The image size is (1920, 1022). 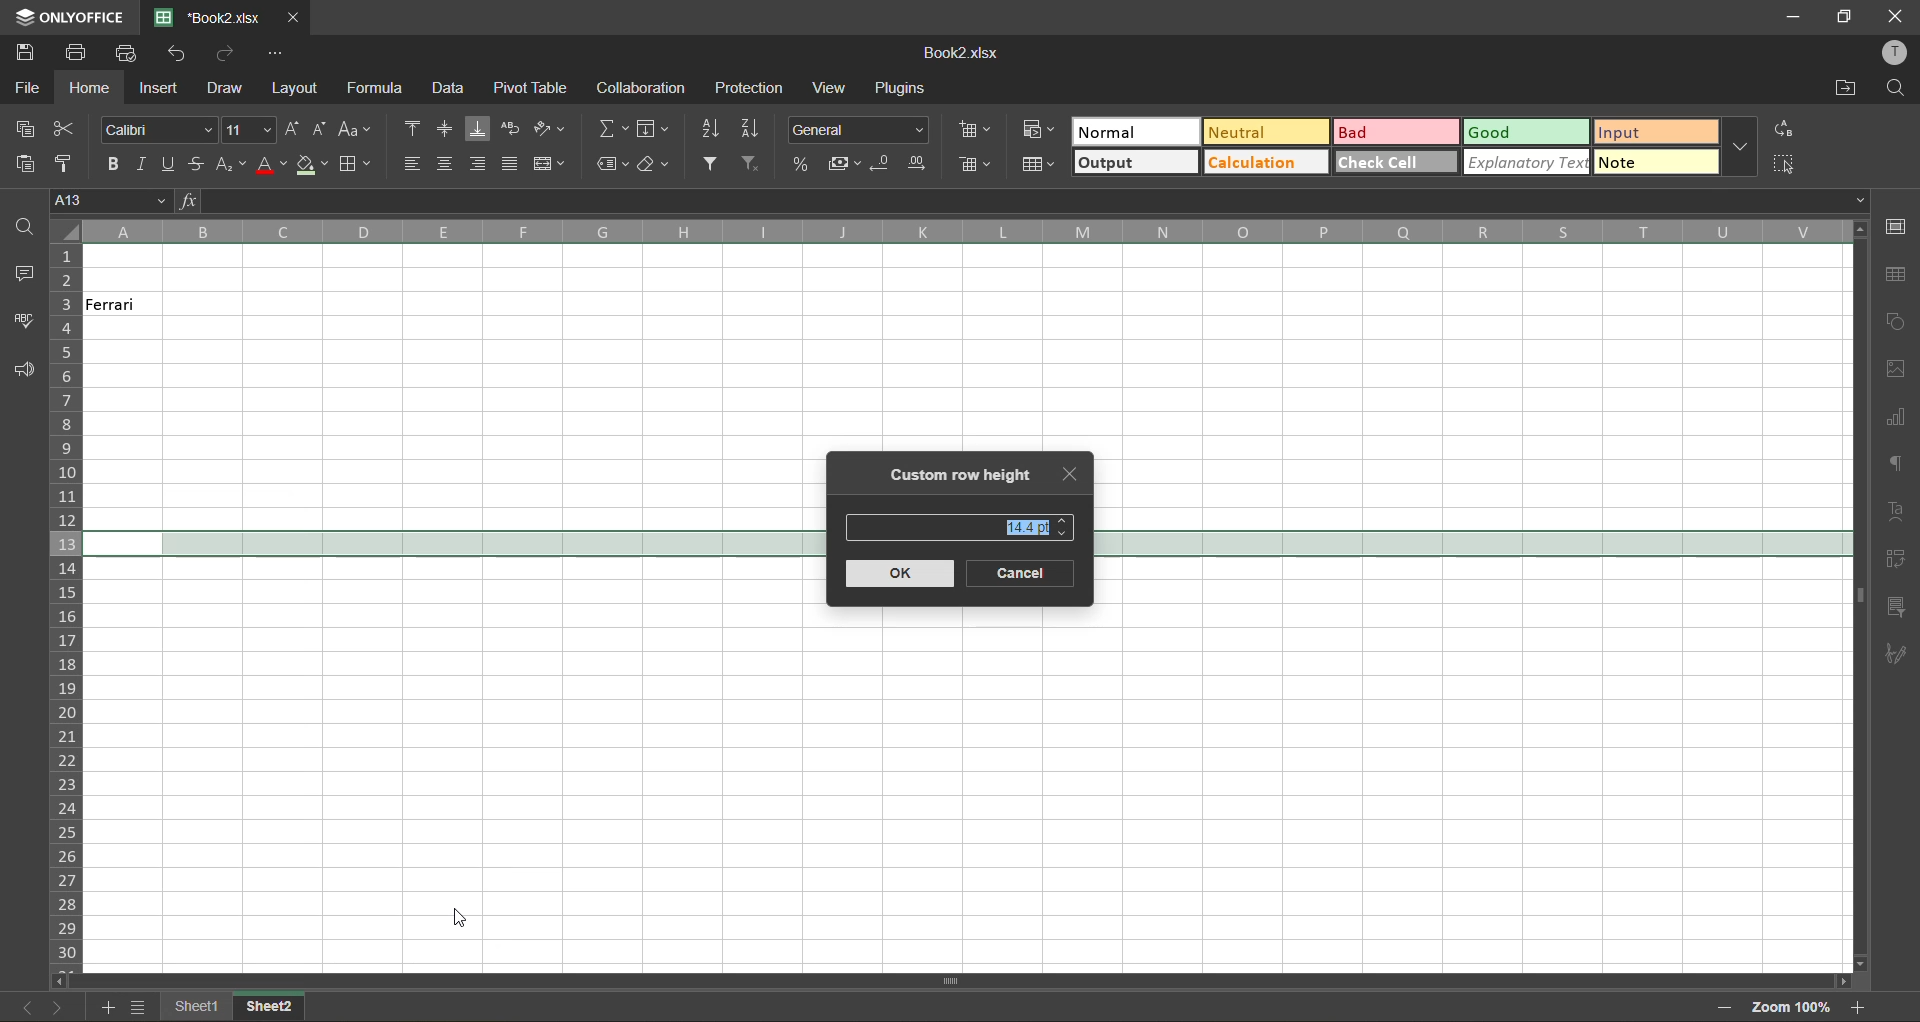 I want to click on custom row height, so click(x=959, y=476).